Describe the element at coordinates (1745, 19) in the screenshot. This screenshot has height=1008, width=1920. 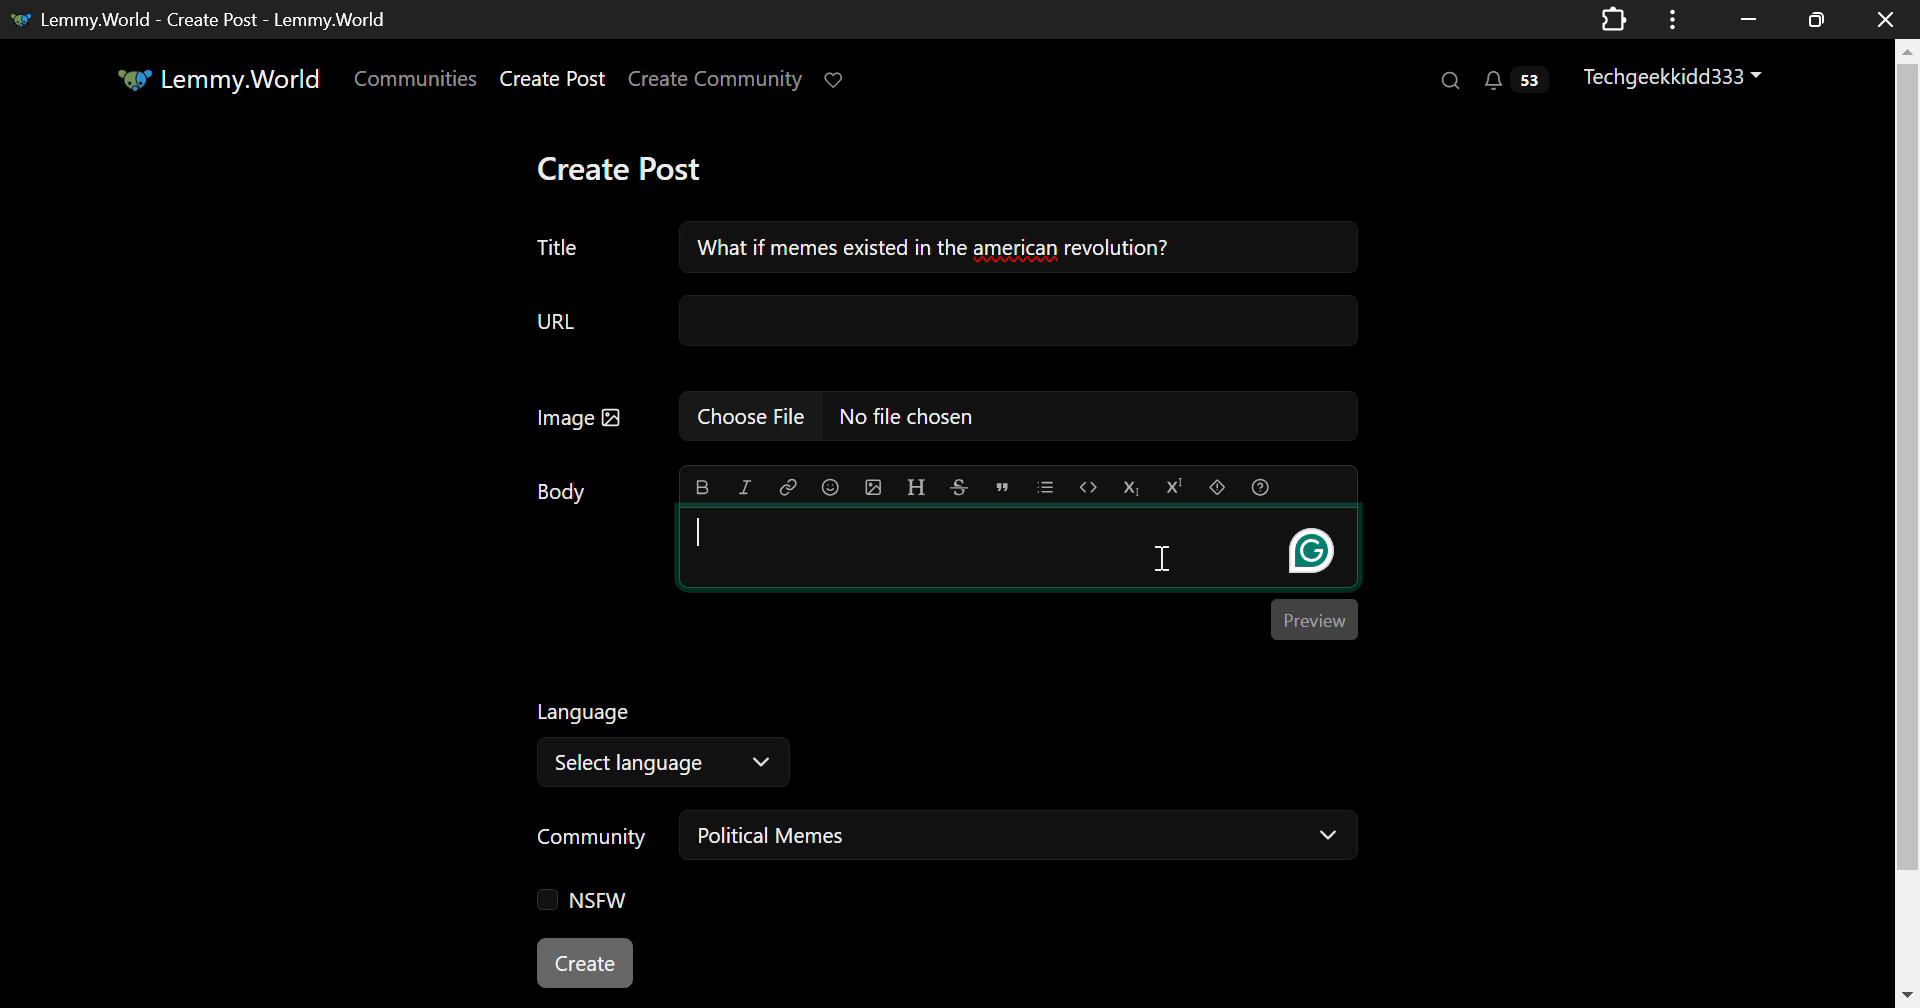
I see `Restore Down` at that location.